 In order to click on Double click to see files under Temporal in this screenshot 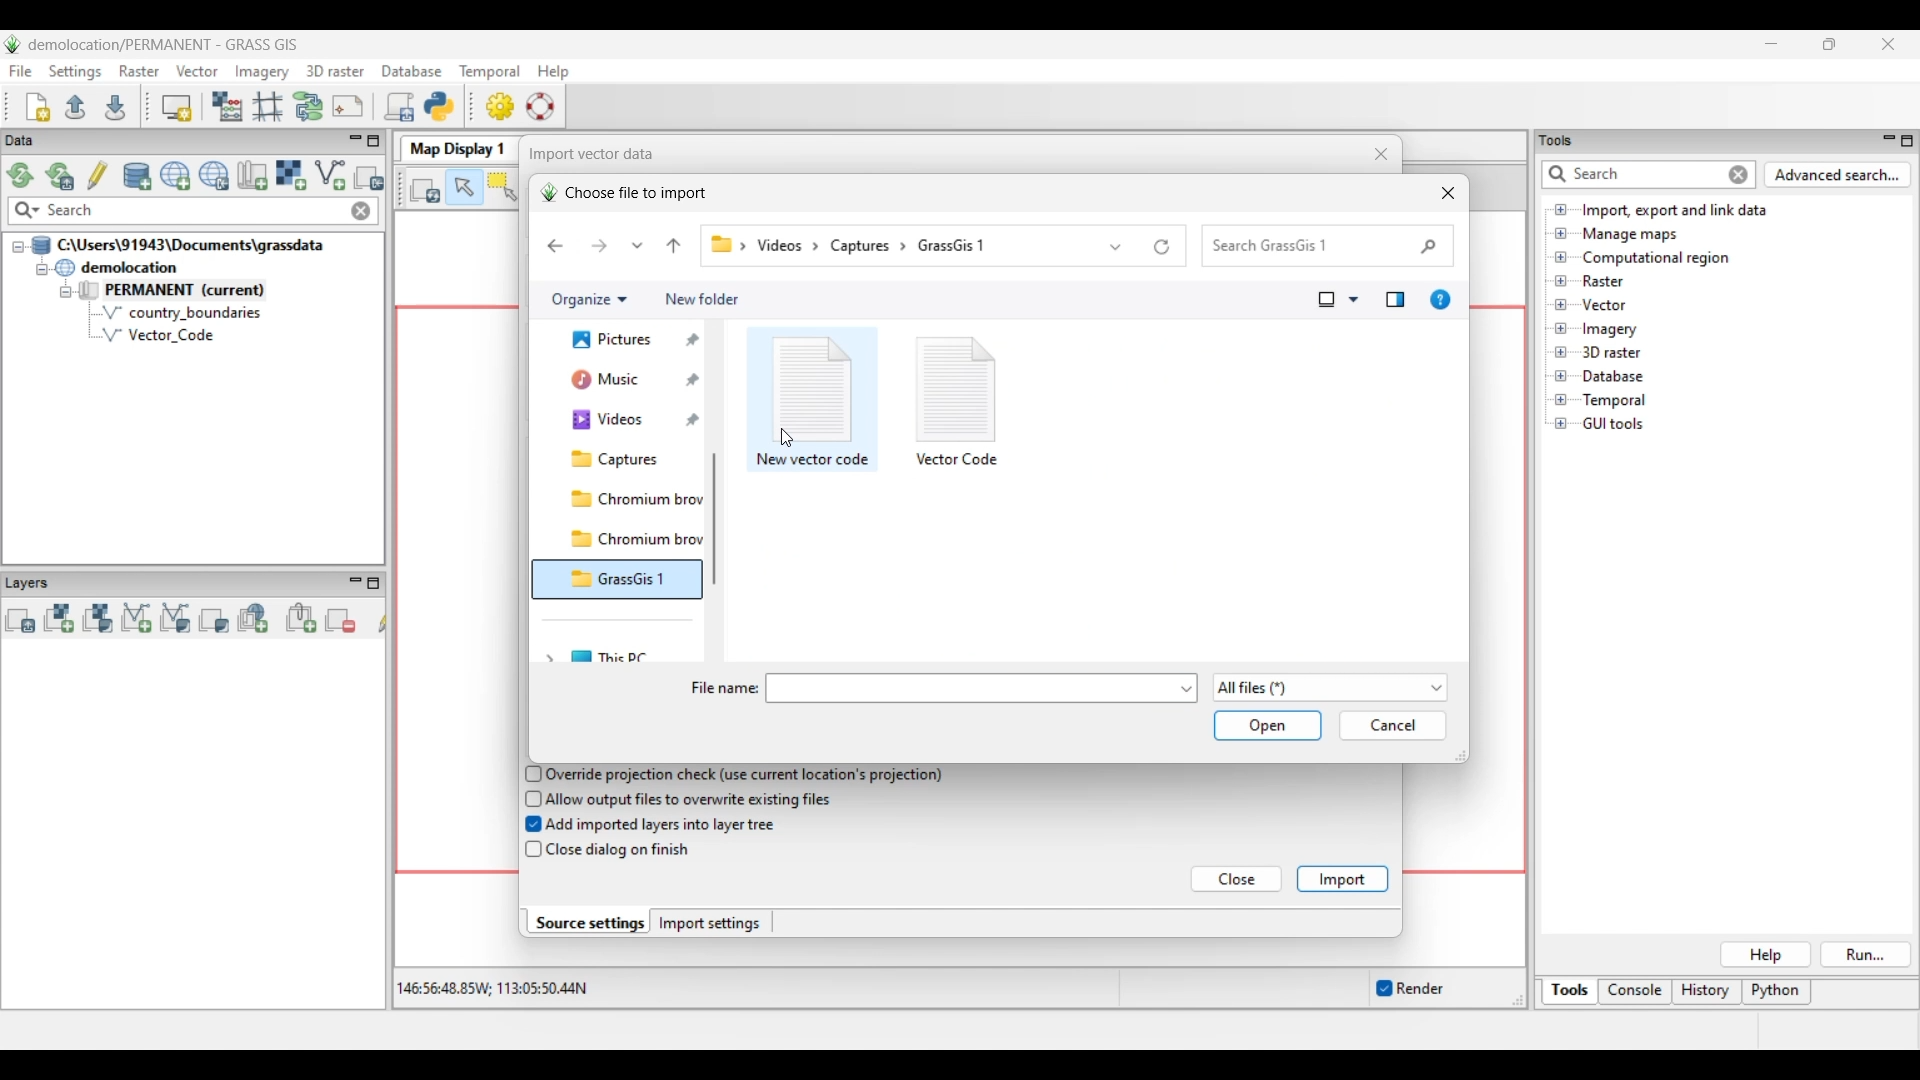, I will do `click(1614, 401)`.